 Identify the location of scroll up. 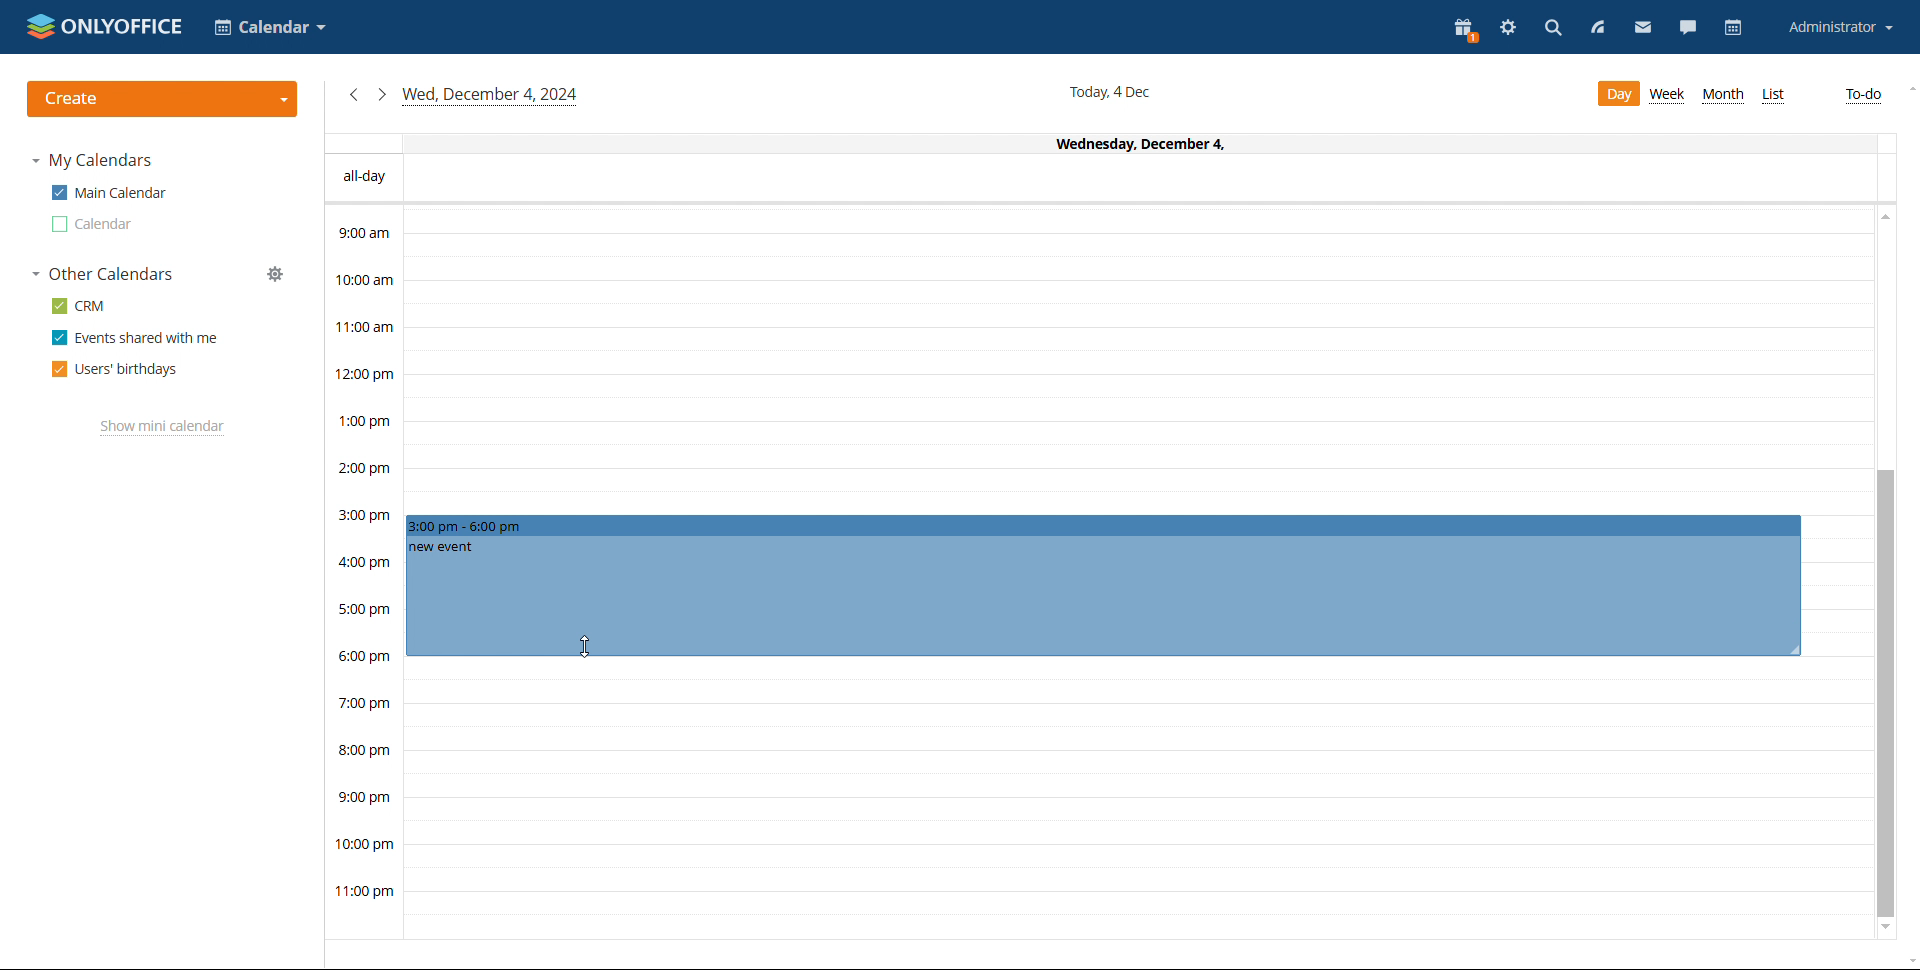
(1908, 90).